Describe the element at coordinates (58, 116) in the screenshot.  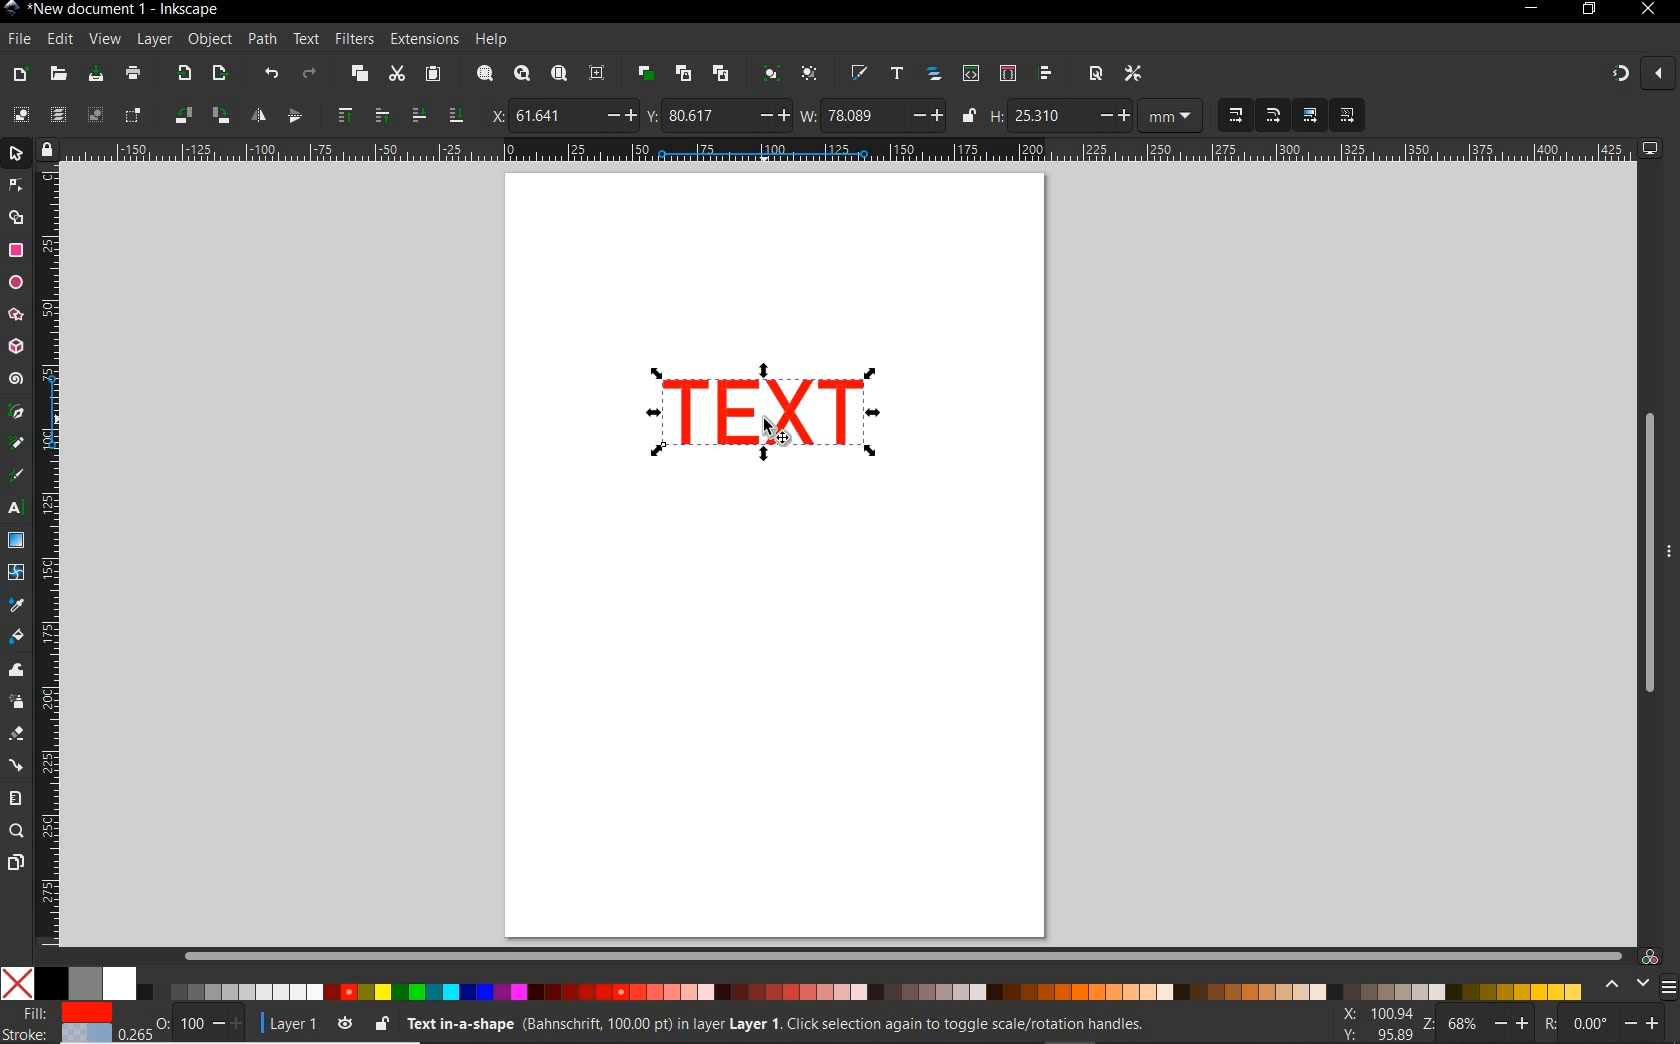
I see `select all in all layers` at that location.